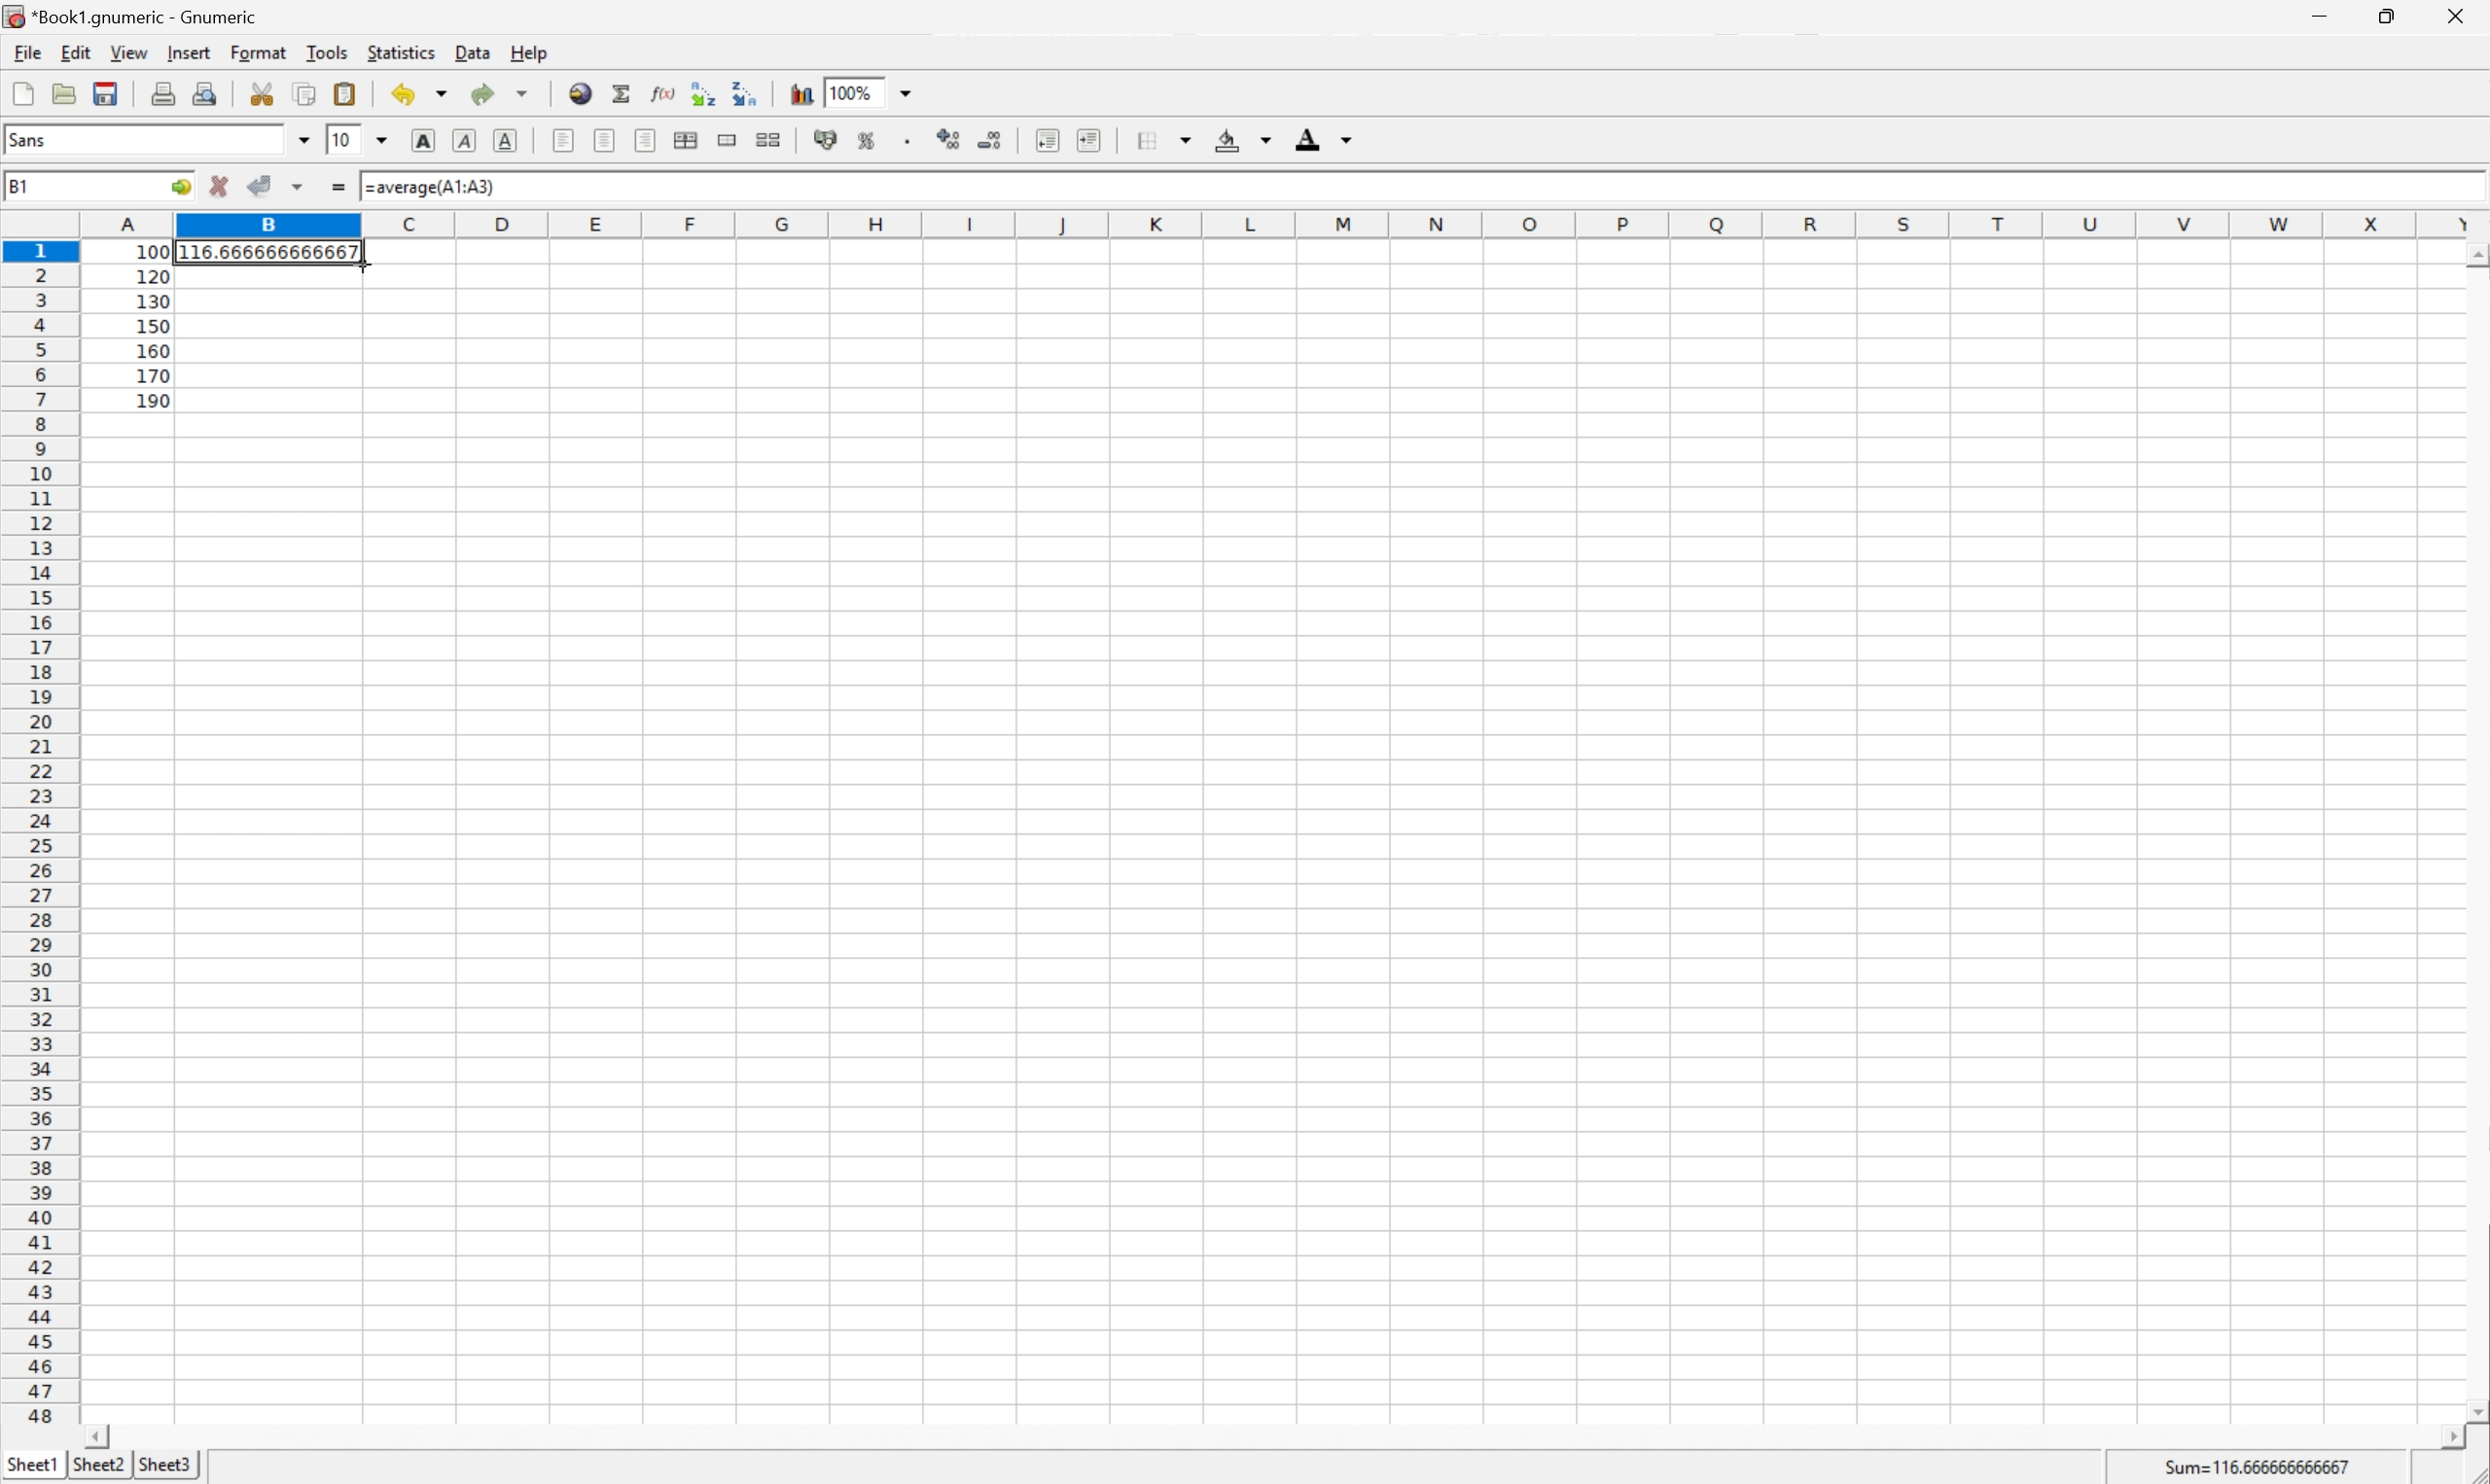 Image resolution: width=2490 pixels, height=1484 pixels. I want to click on Split the ranges of merged cells, so click(769, 139).